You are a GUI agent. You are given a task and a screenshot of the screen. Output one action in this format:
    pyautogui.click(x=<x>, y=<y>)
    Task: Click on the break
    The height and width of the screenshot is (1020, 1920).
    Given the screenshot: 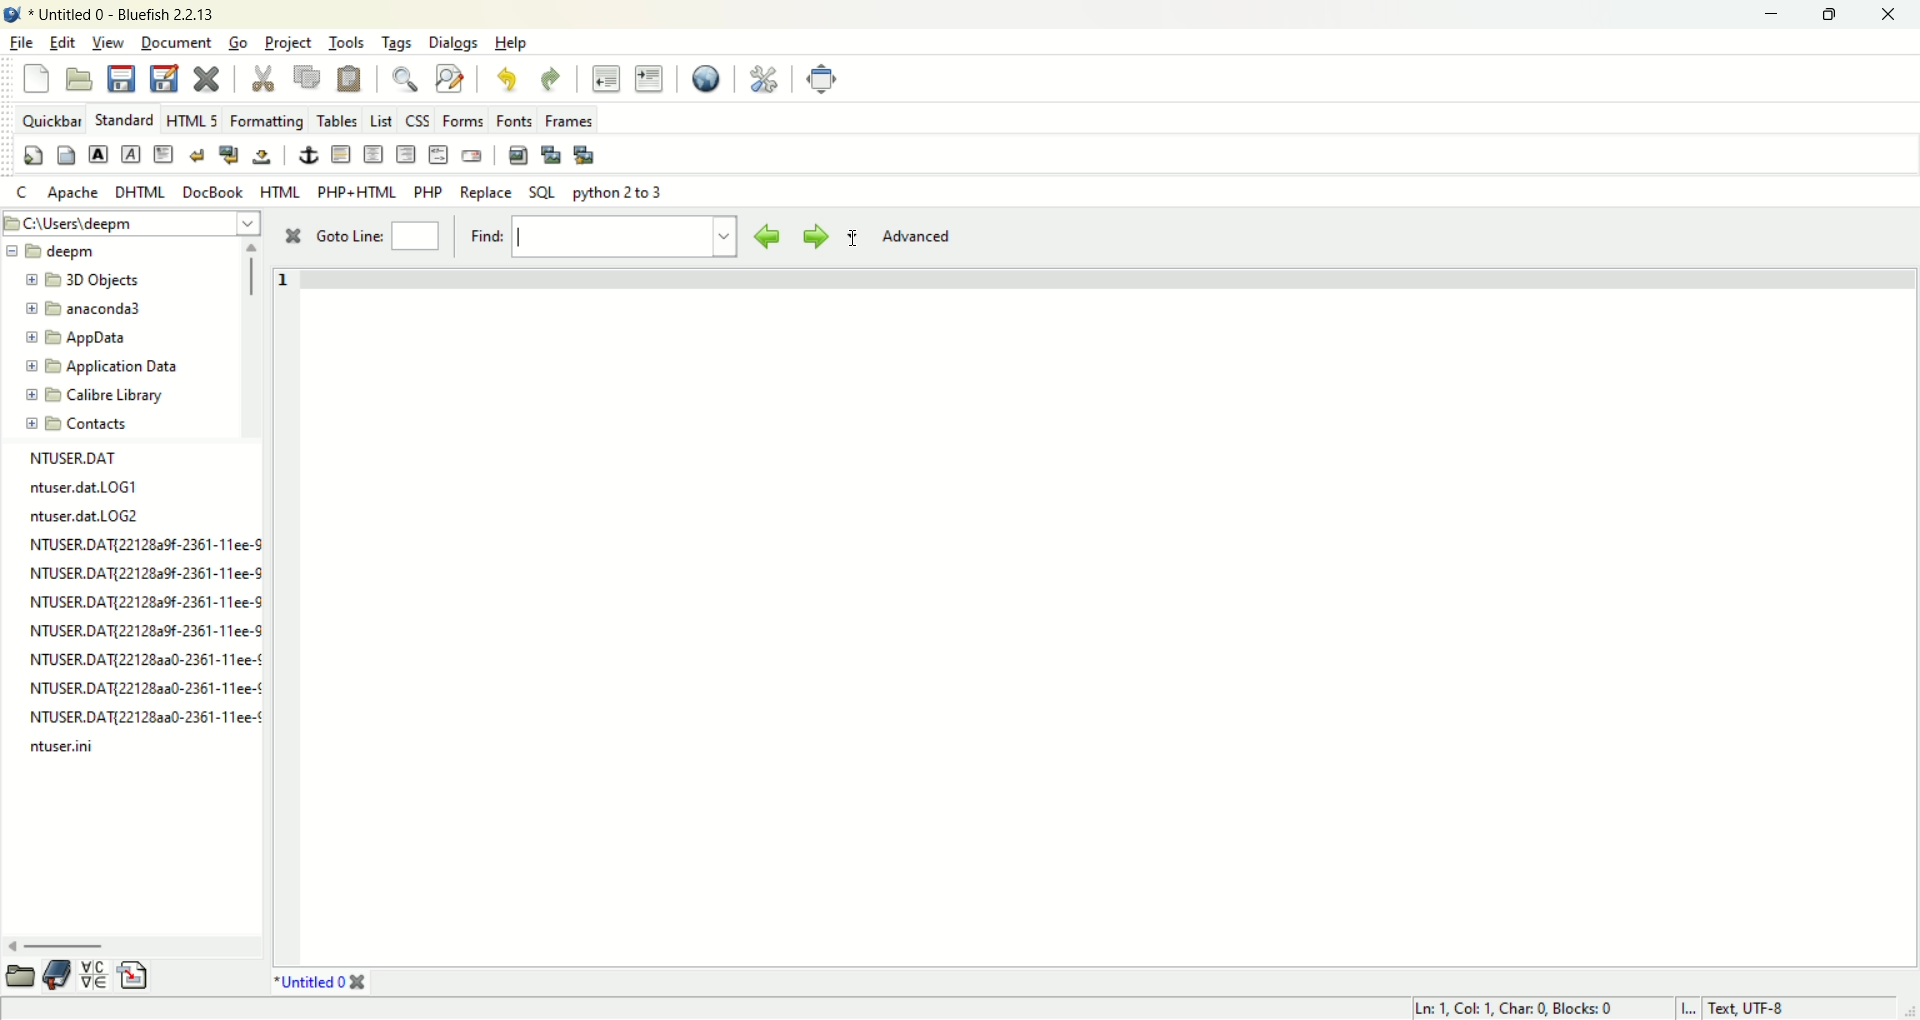 What is the action you would take?
    pyautogui.click(x=200, y=156)
    